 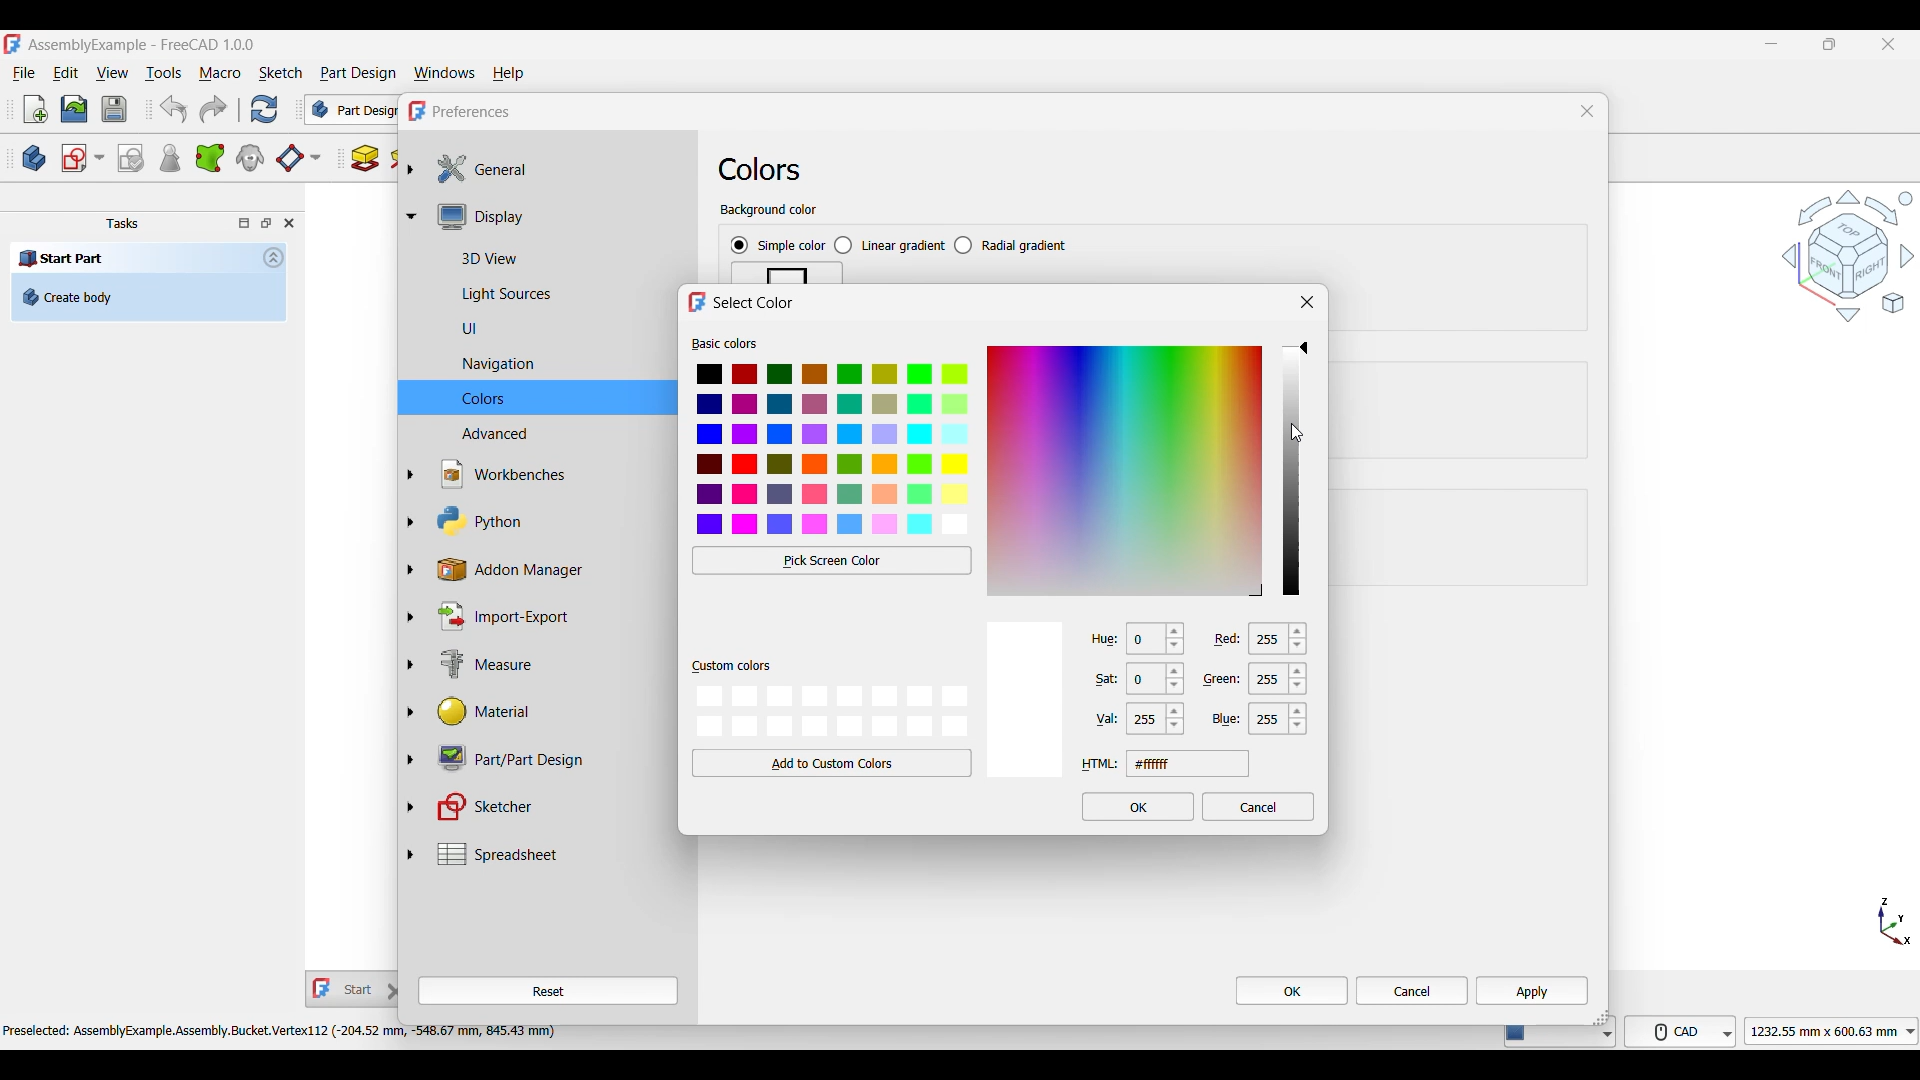 I want to click on Create a clone, so click(x=251, y=157).